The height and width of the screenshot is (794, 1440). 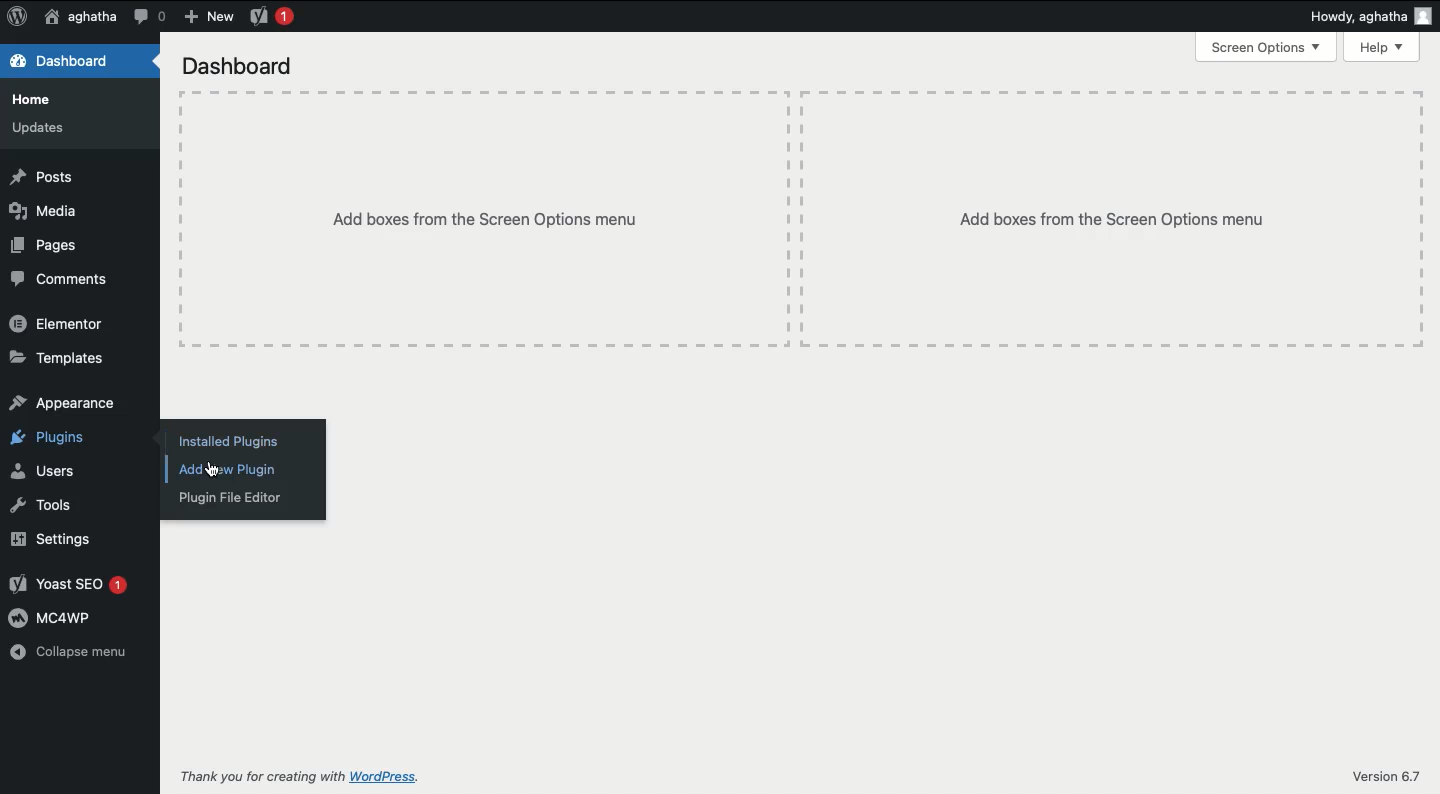 I want to click on Elementor, so click(x=61, y=326).